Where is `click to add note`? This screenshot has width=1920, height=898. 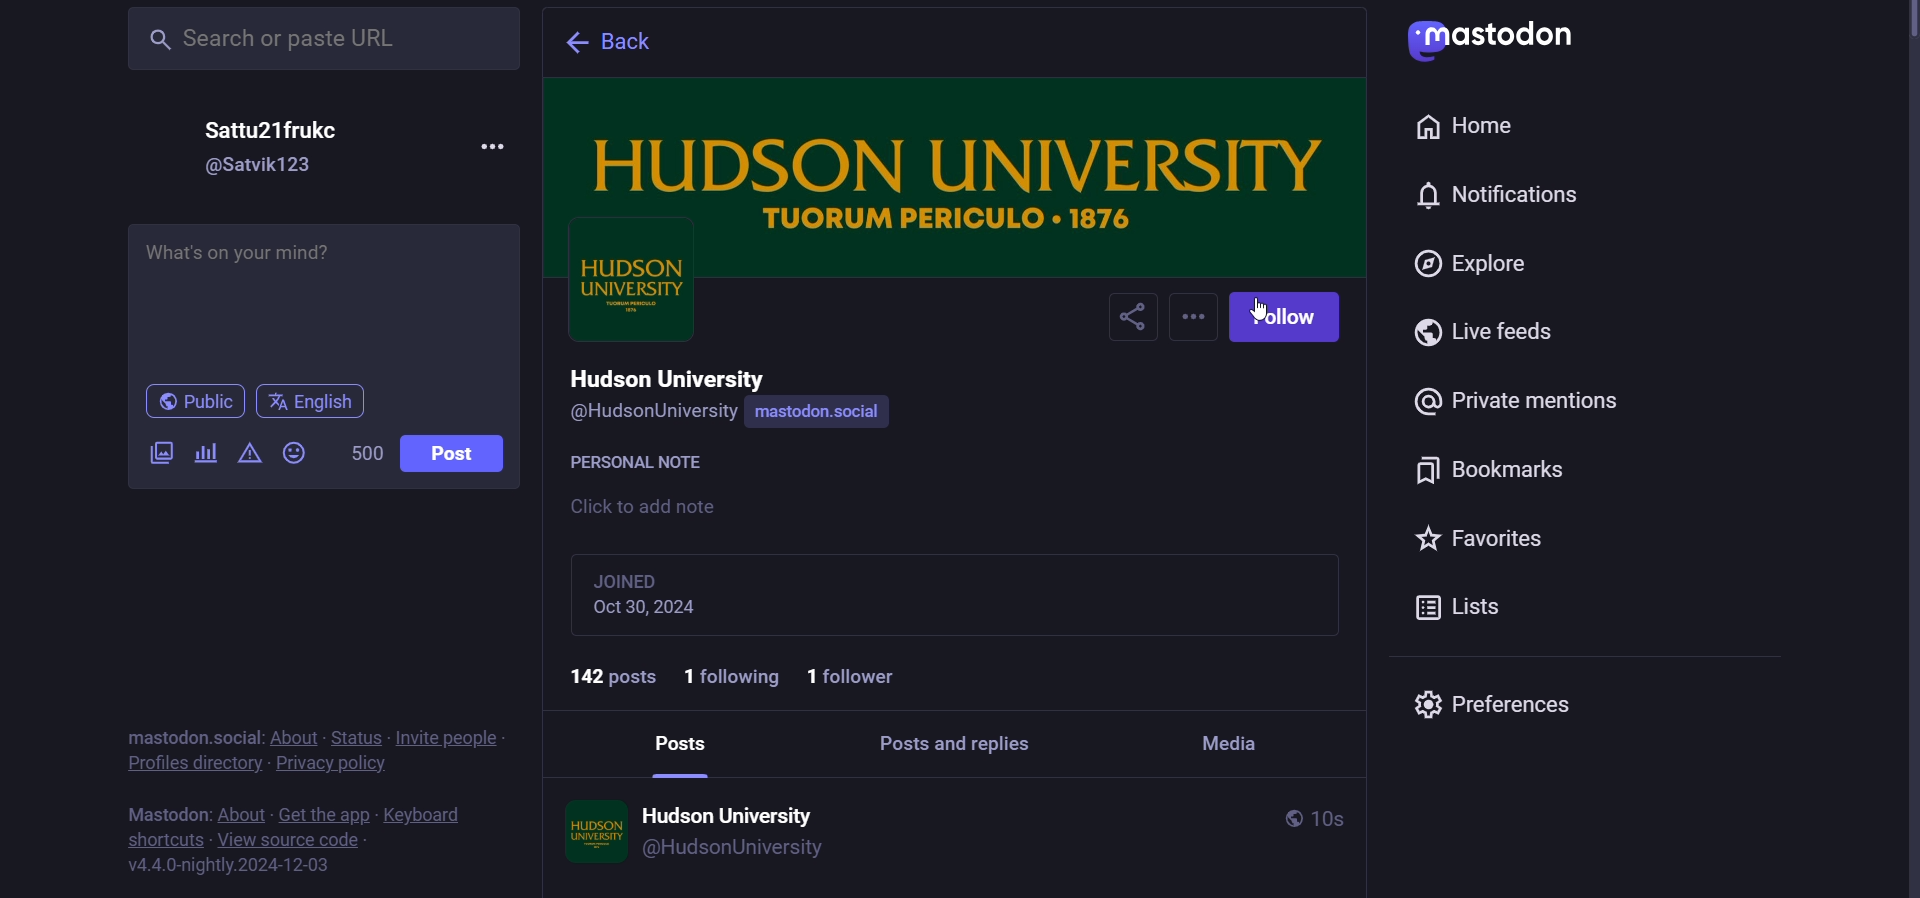
click to add note is located at coordinates (651, 509).